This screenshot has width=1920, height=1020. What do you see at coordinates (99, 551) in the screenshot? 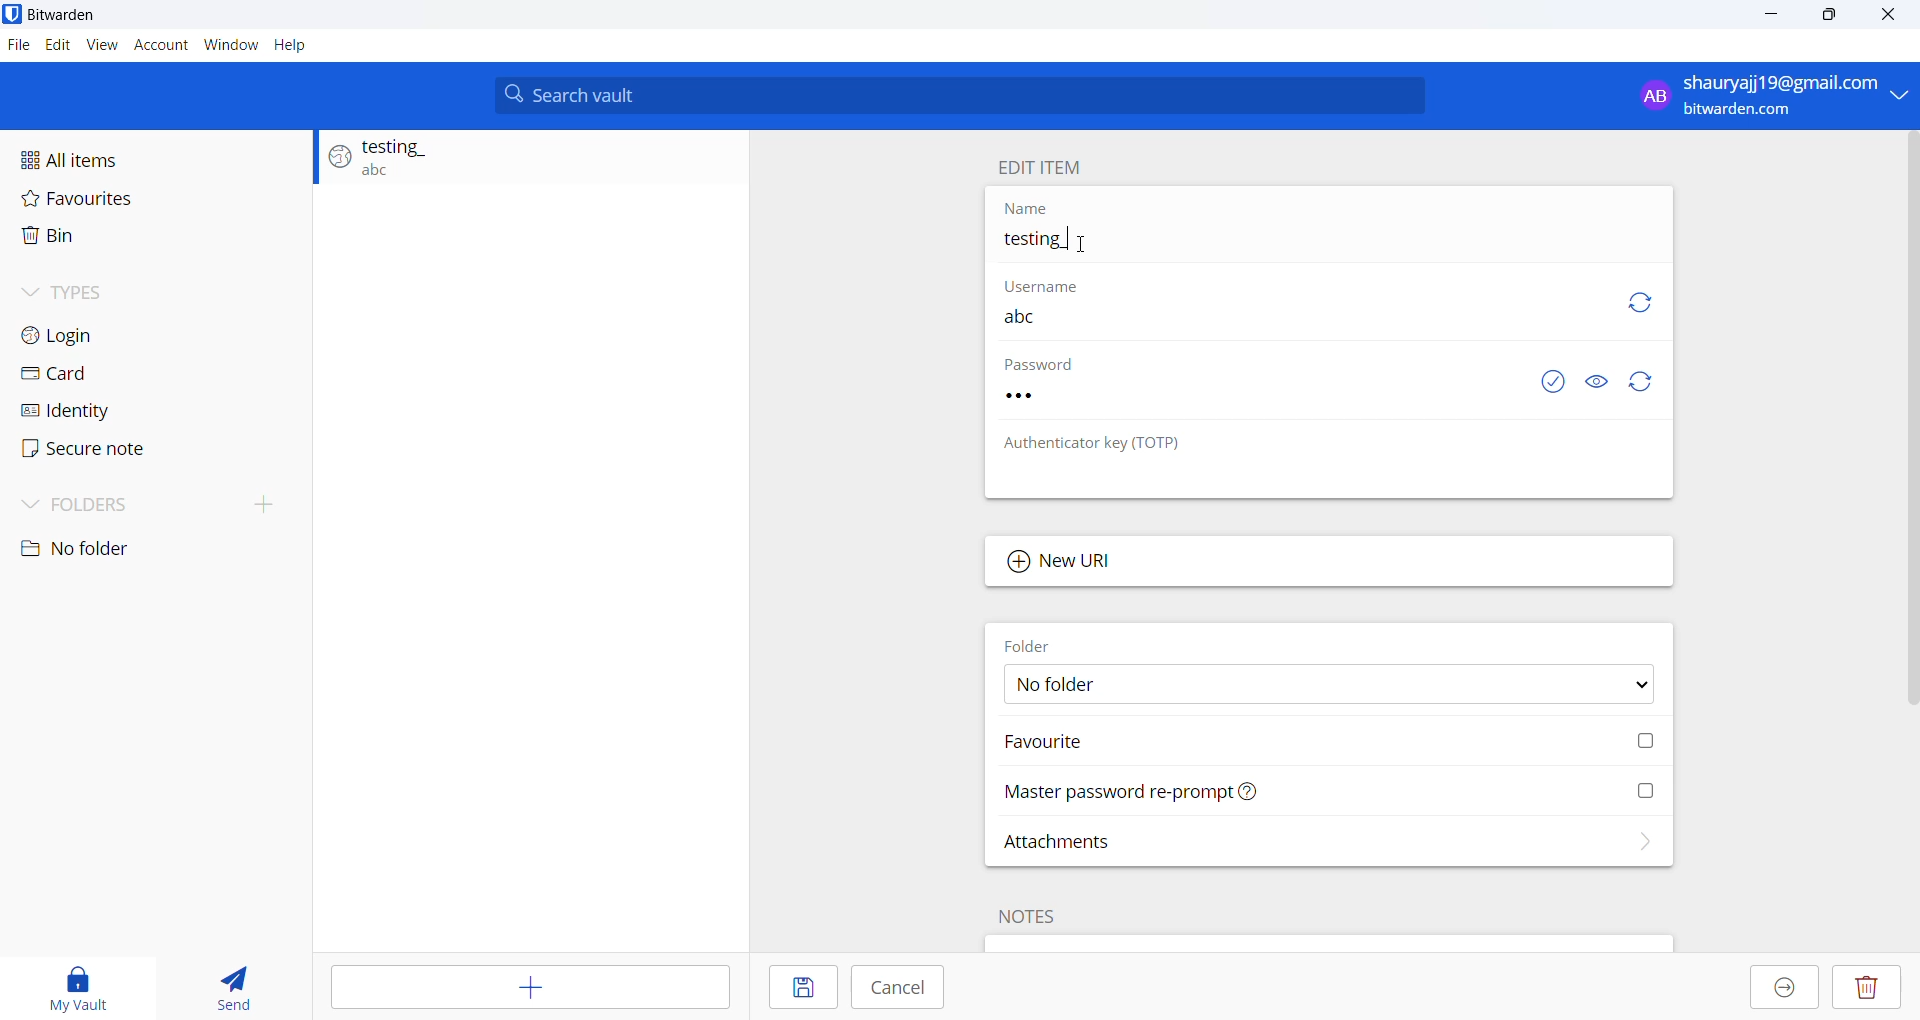
I see `No folder` at bounding box center [99, 551].